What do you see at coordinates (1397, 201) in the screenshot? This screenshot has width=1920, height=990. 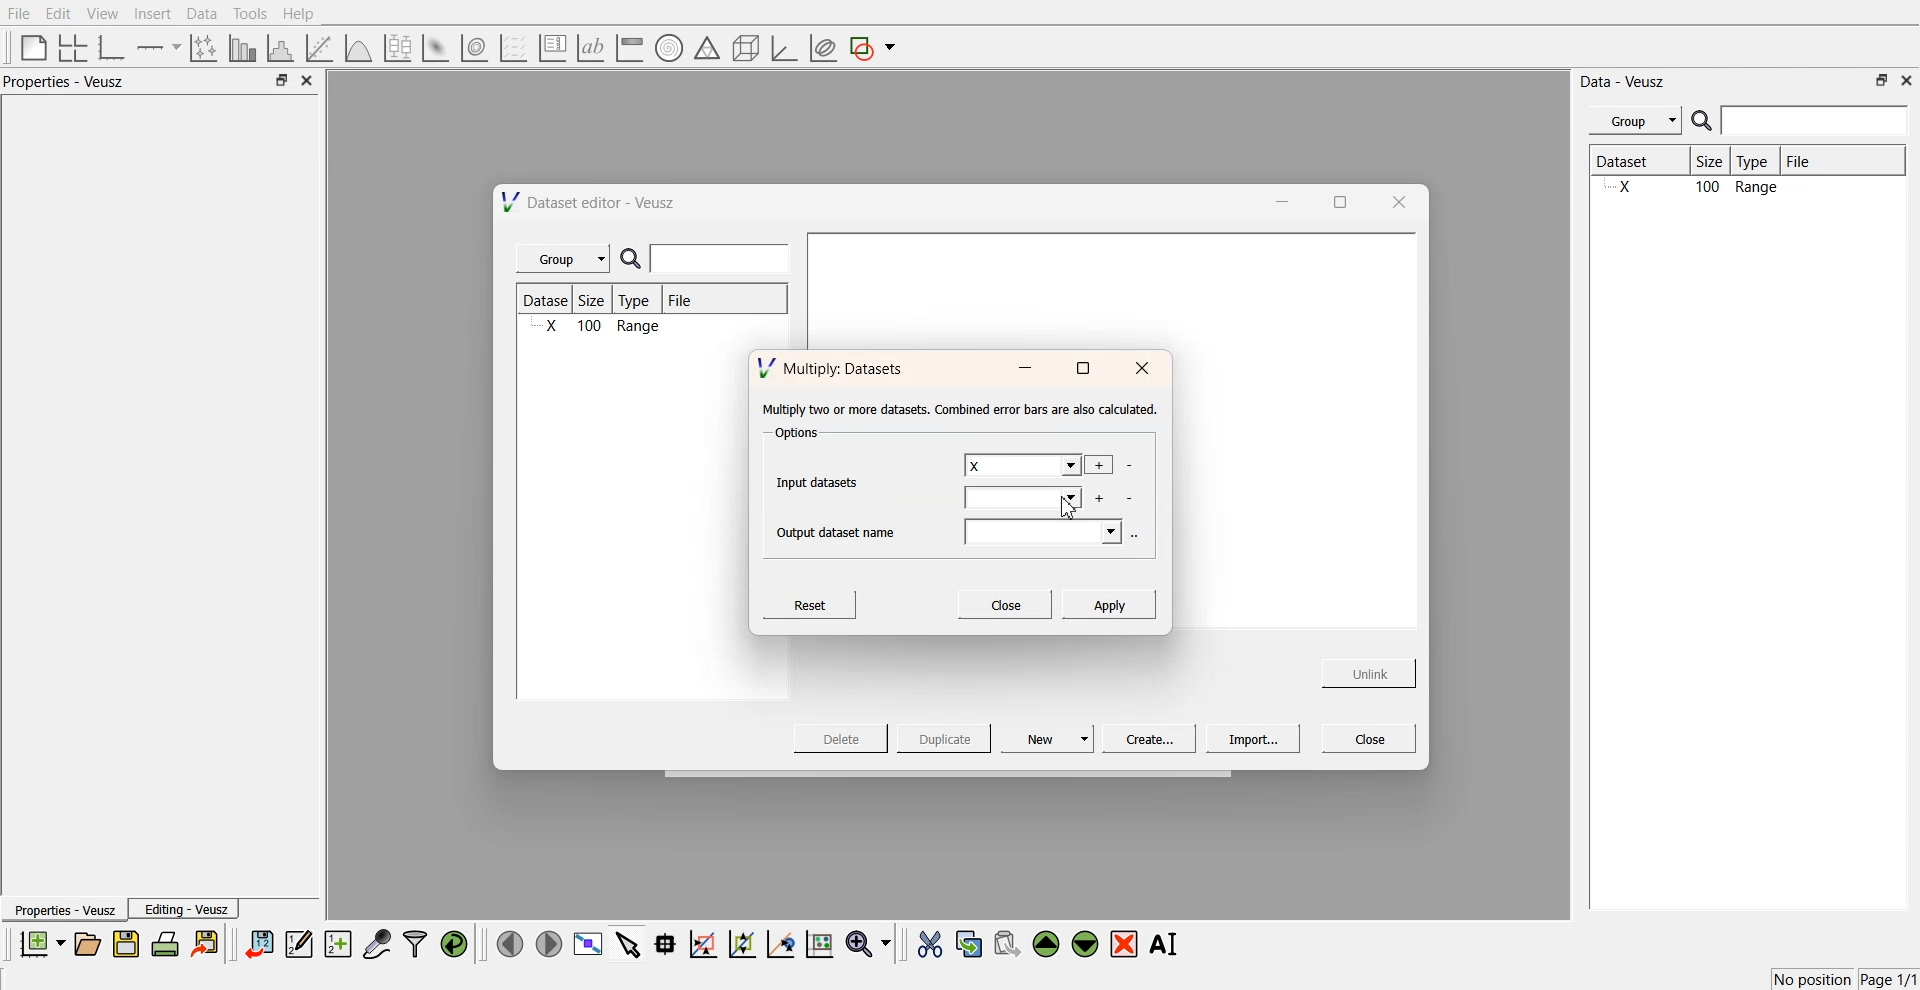 I see `close` at bounding box center [1397, 201].